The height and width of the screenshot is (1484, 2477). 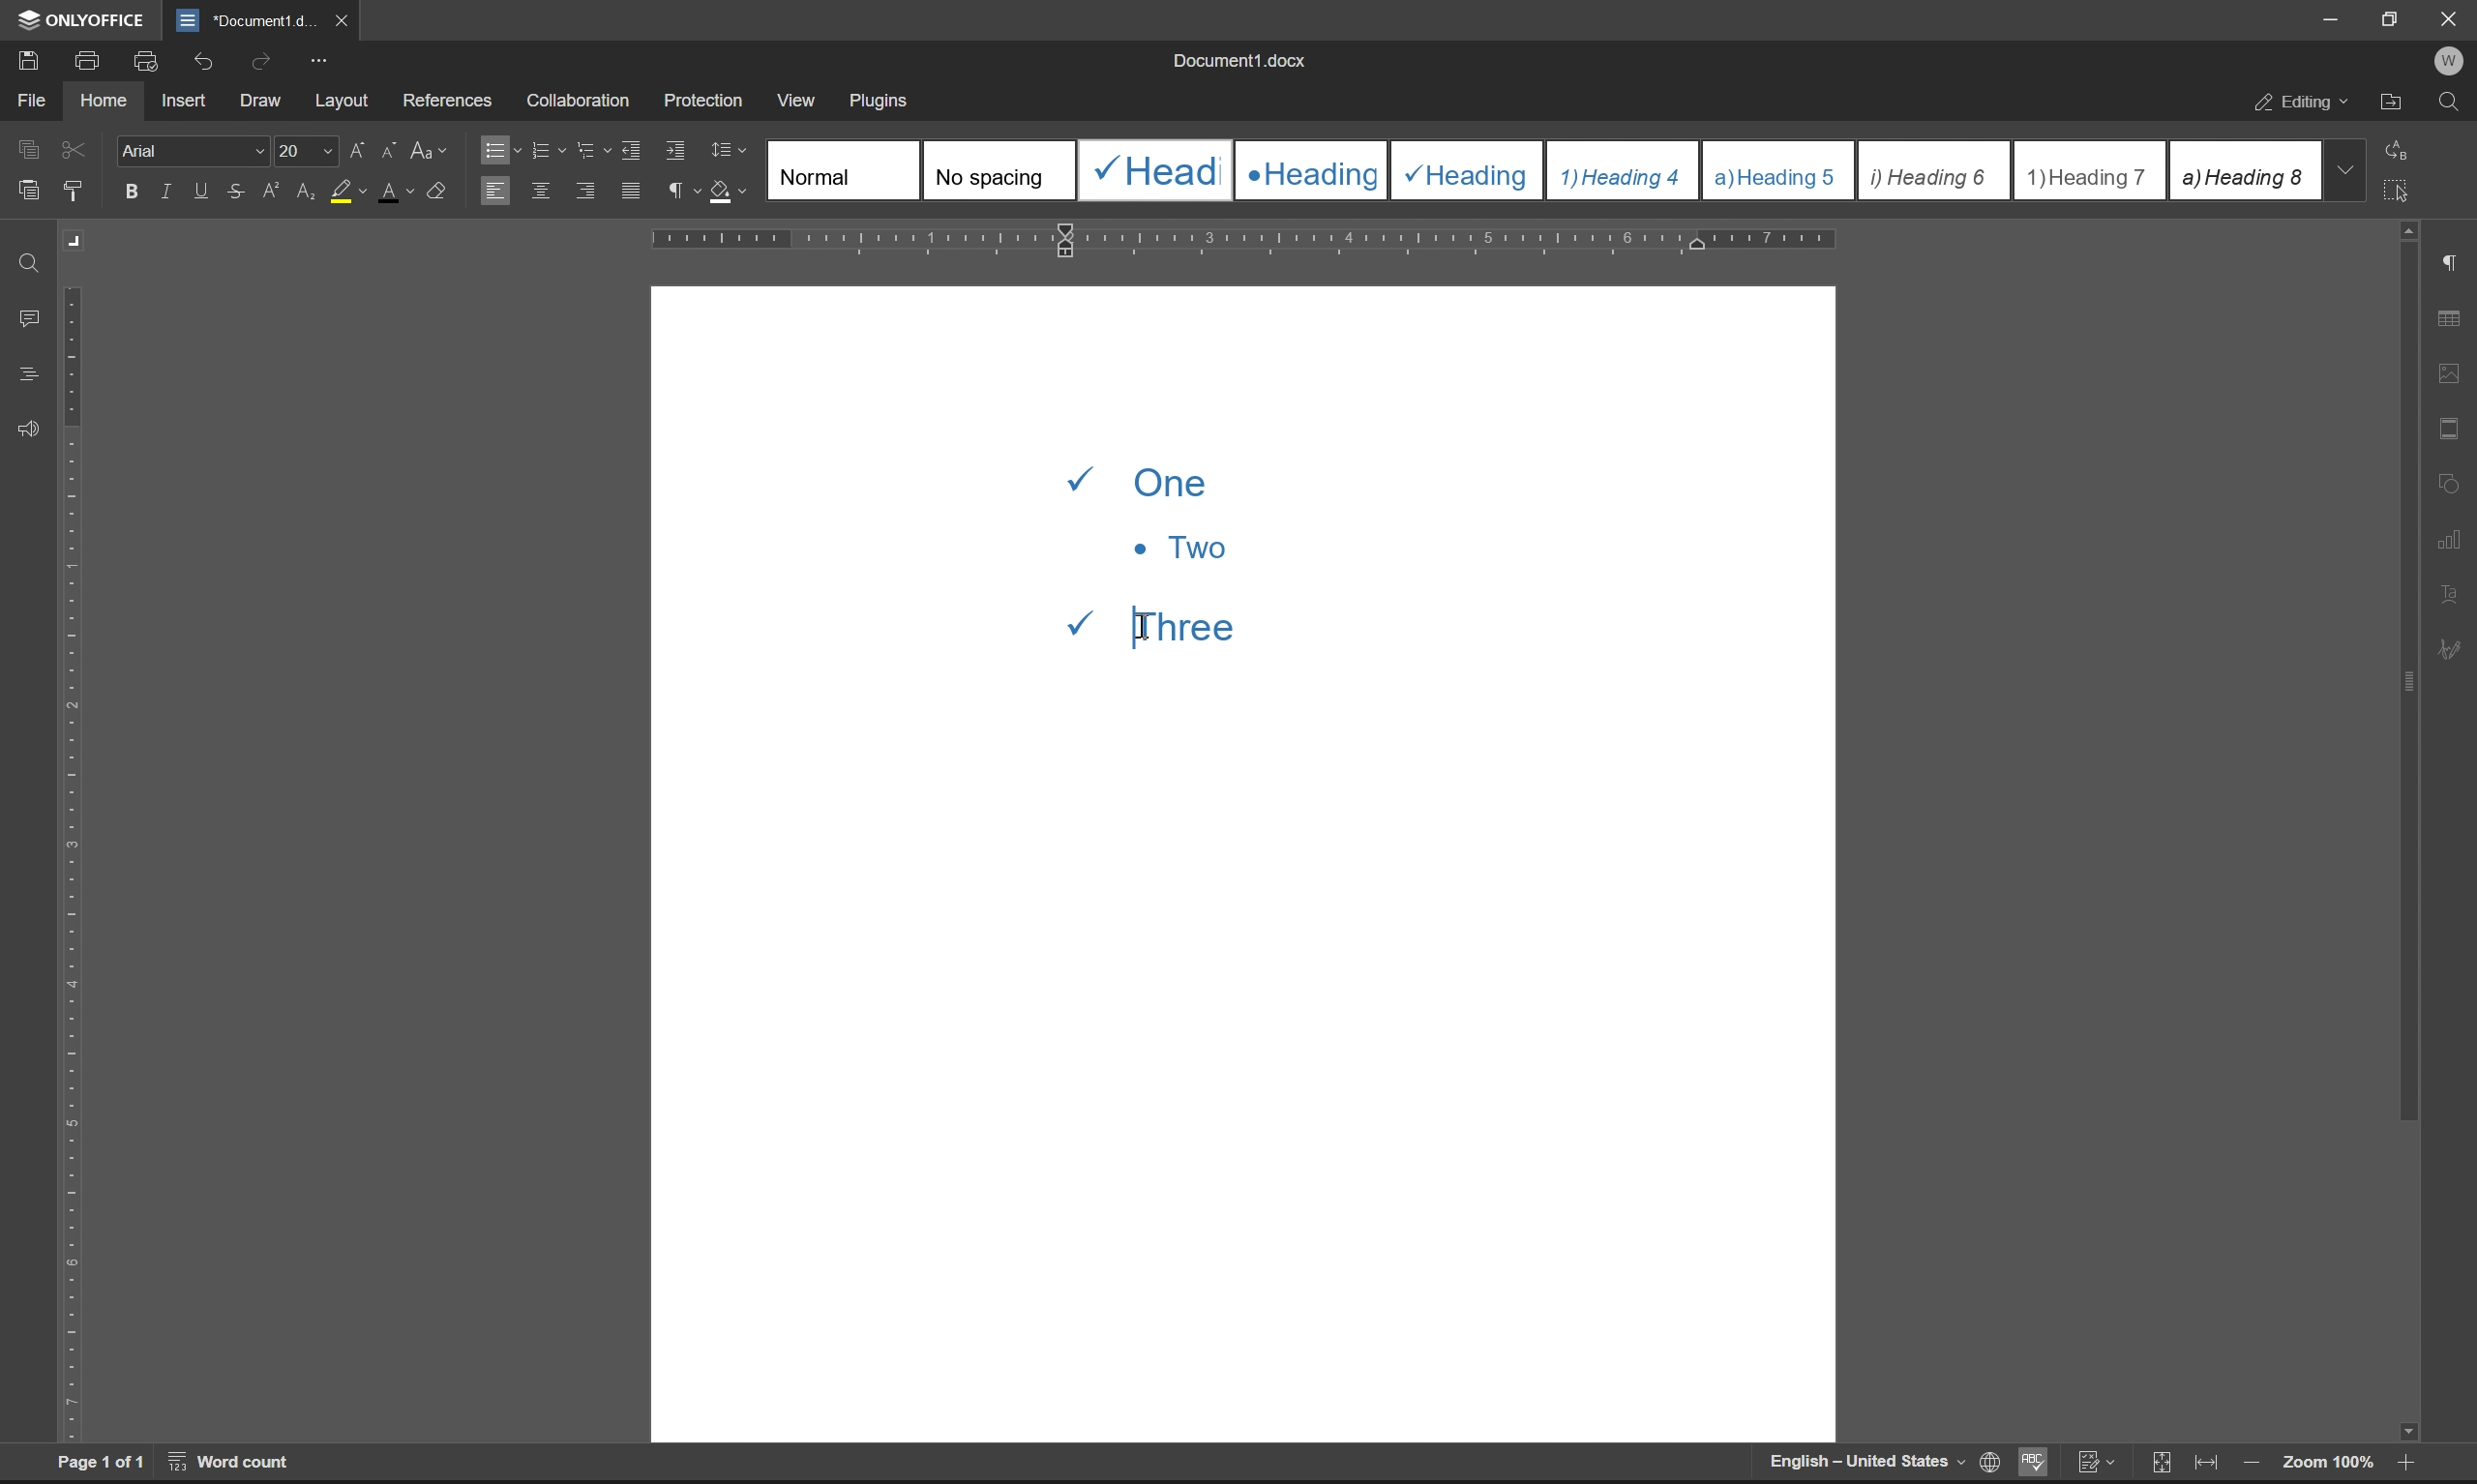 I want to click on fit to slide, so click(x=2160, y=1464).